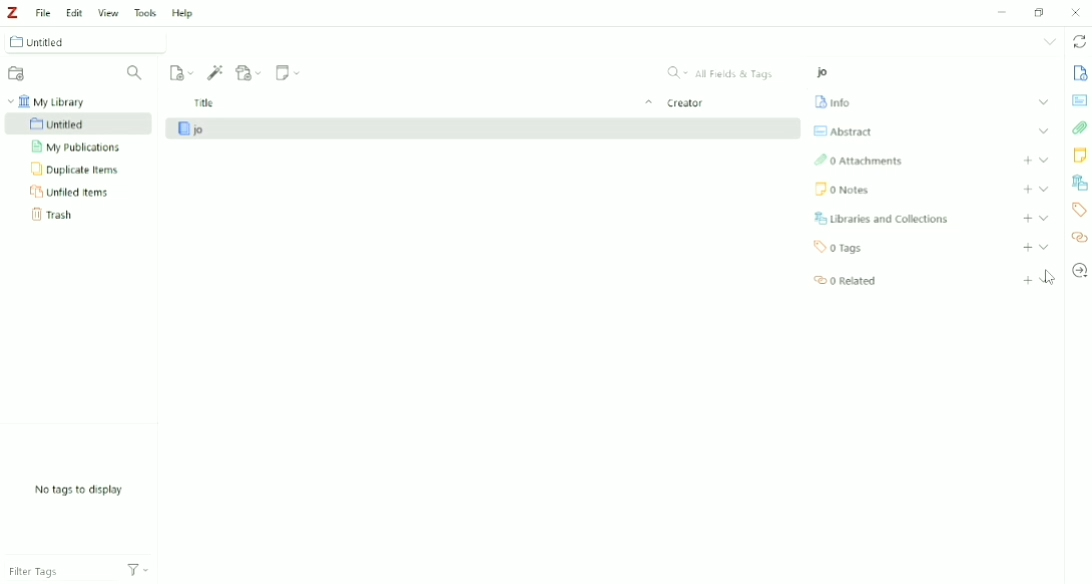 This screenshot has width=1092, height=584. Describe the element at coordinates (843, 189) in the screenshot. I see `Notes` at that location.